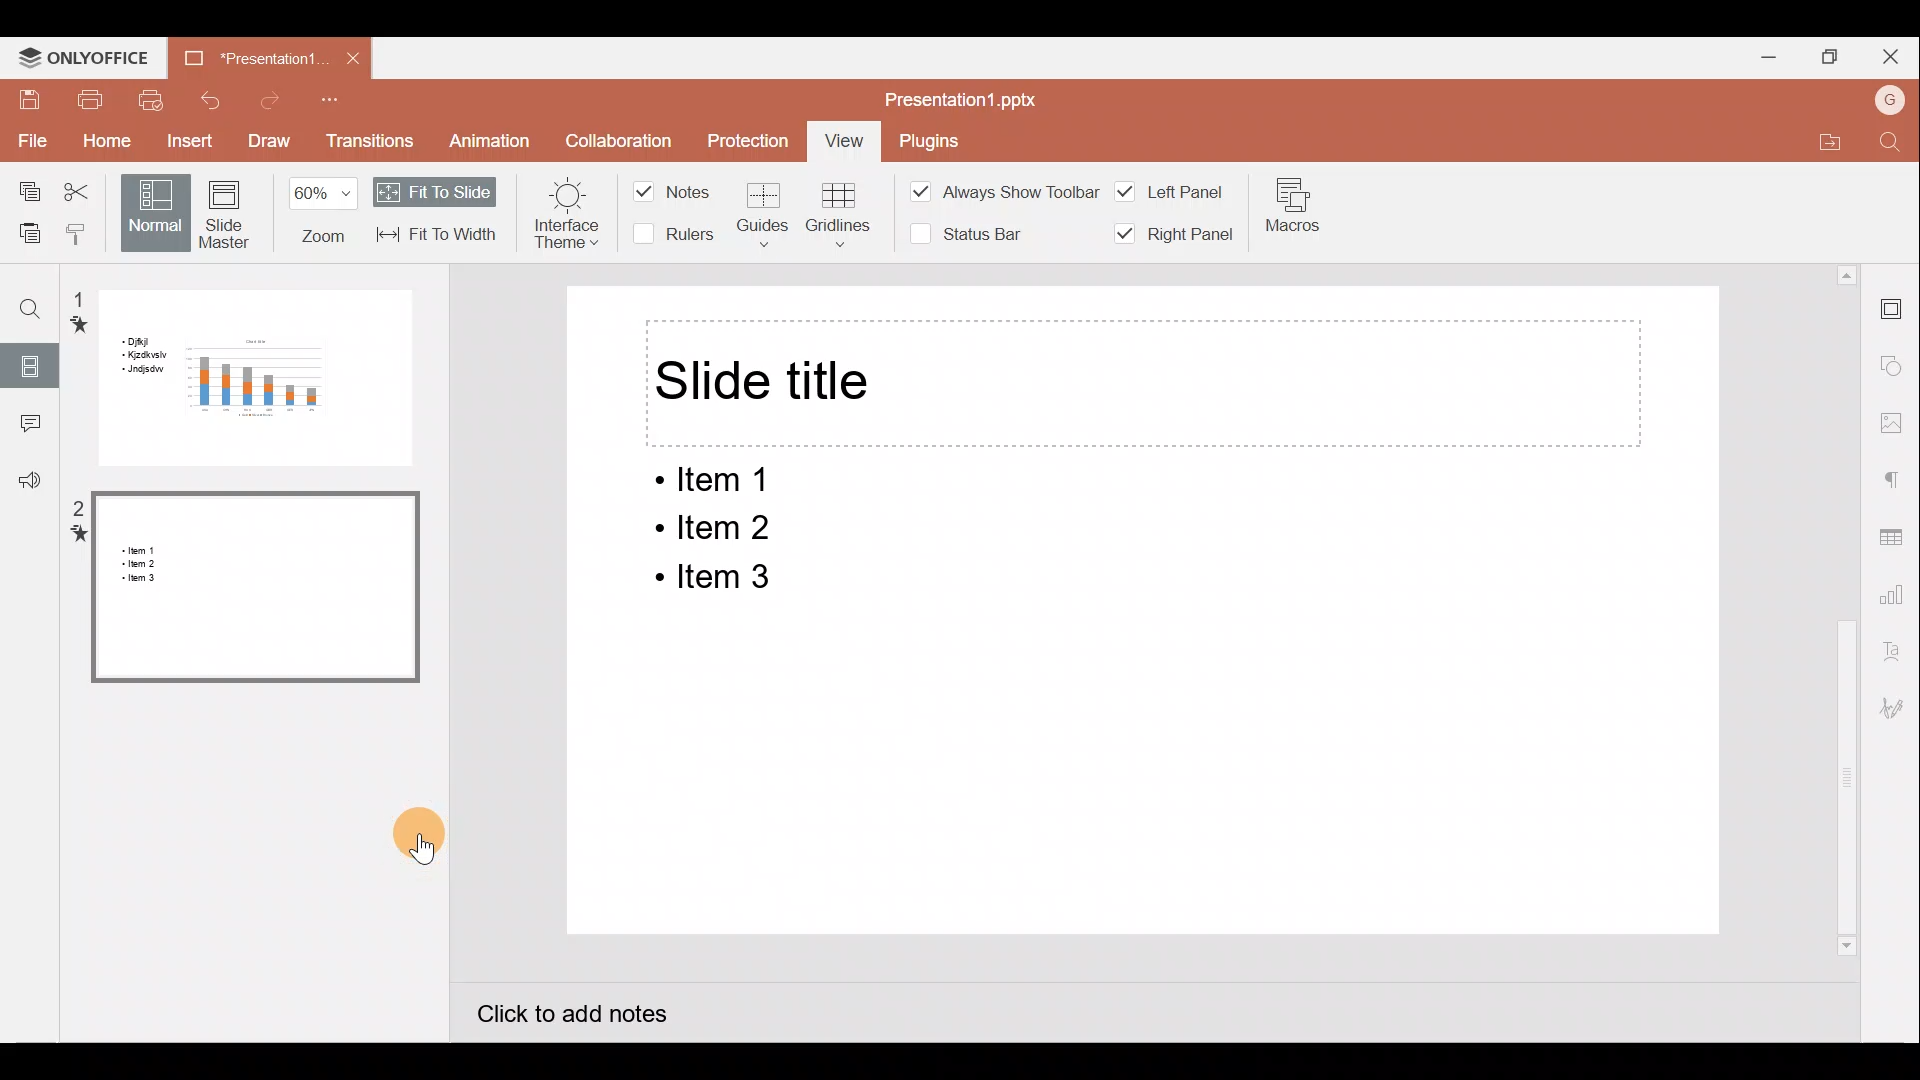  Describe the element at coordinates (678, 233) in the screenshot. I see `Rulers` at that location.